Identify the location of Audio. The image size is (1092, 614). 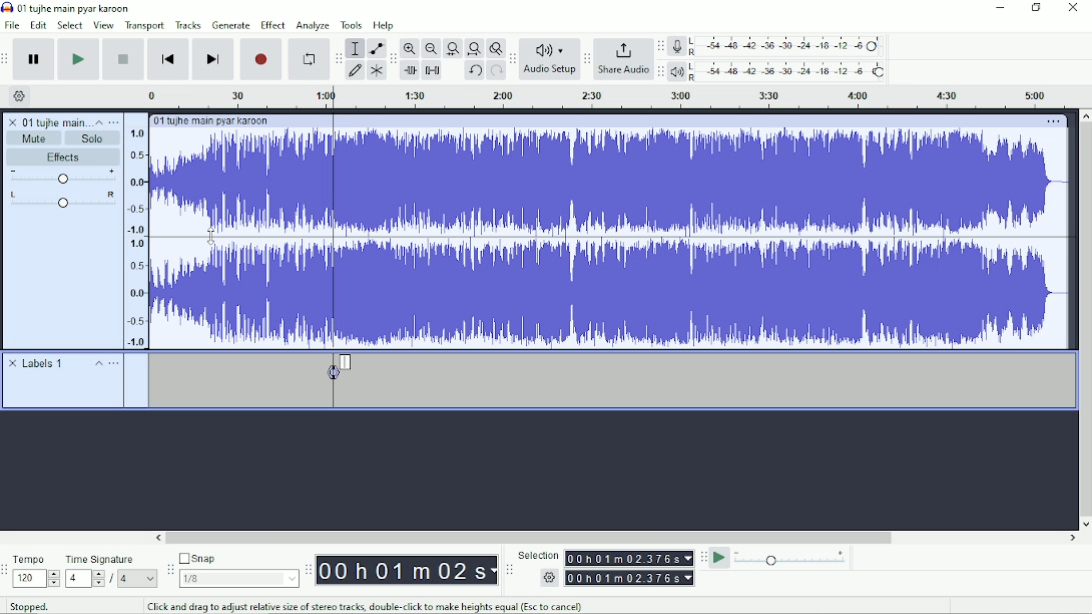
(598, 239).